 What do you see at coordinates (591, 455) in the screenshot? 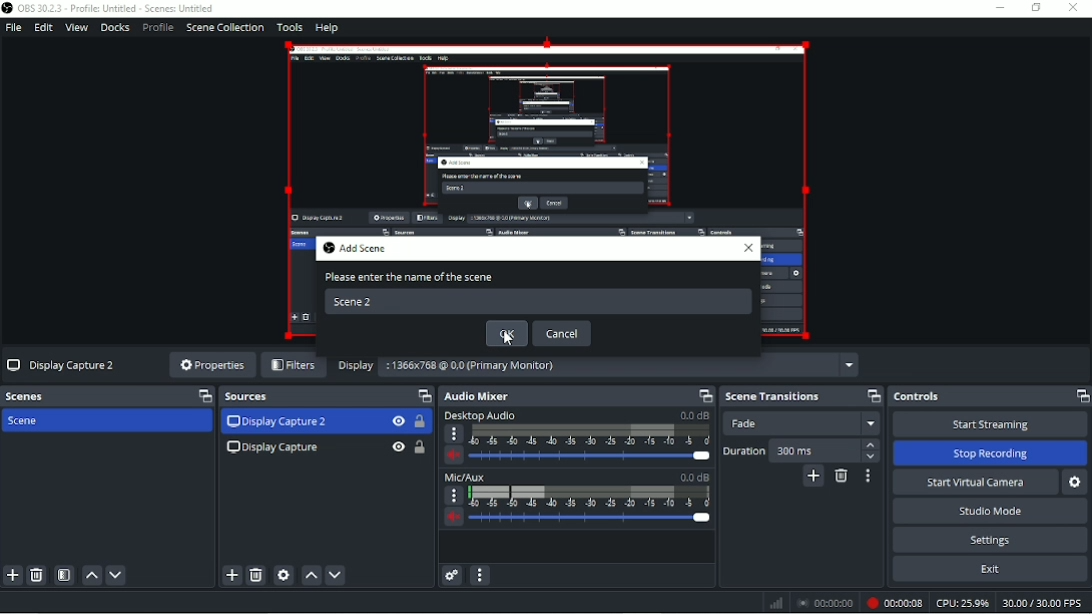
I see `Slider` at bounding box center [591, 455].